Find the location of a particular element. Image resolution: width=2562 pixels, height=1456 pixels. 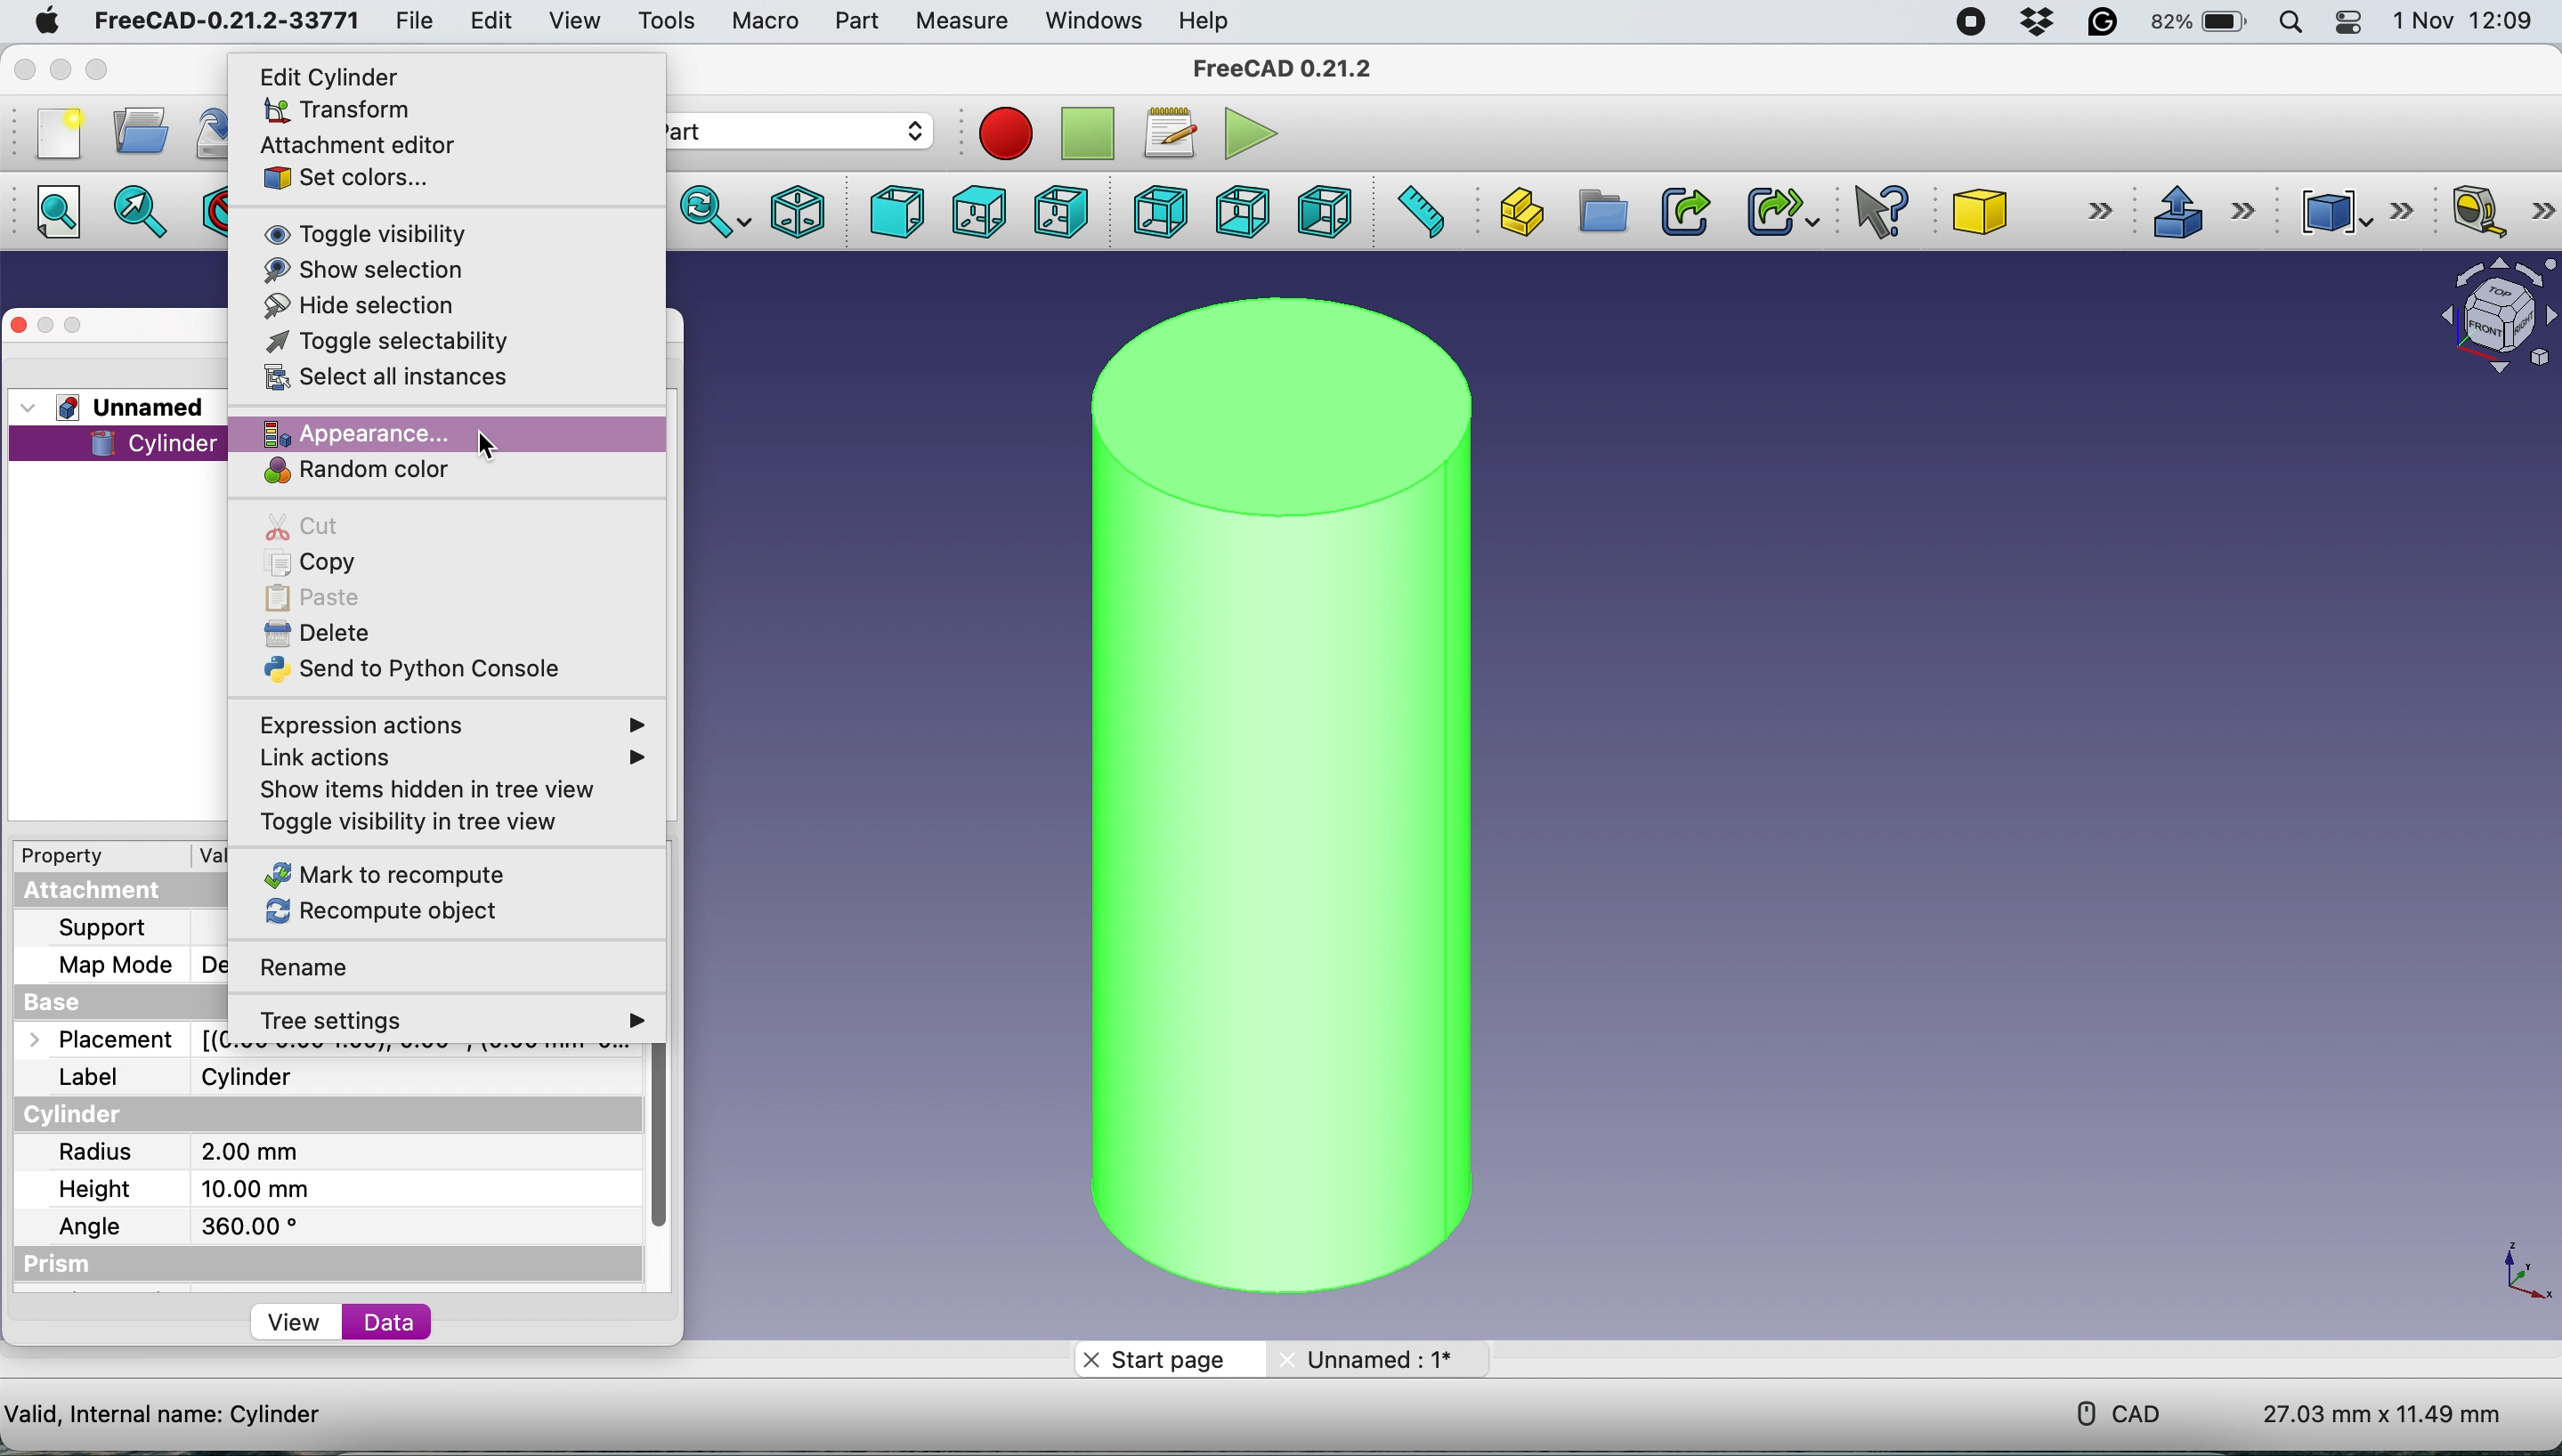

cylinder is located at coordinates (1270, 797).